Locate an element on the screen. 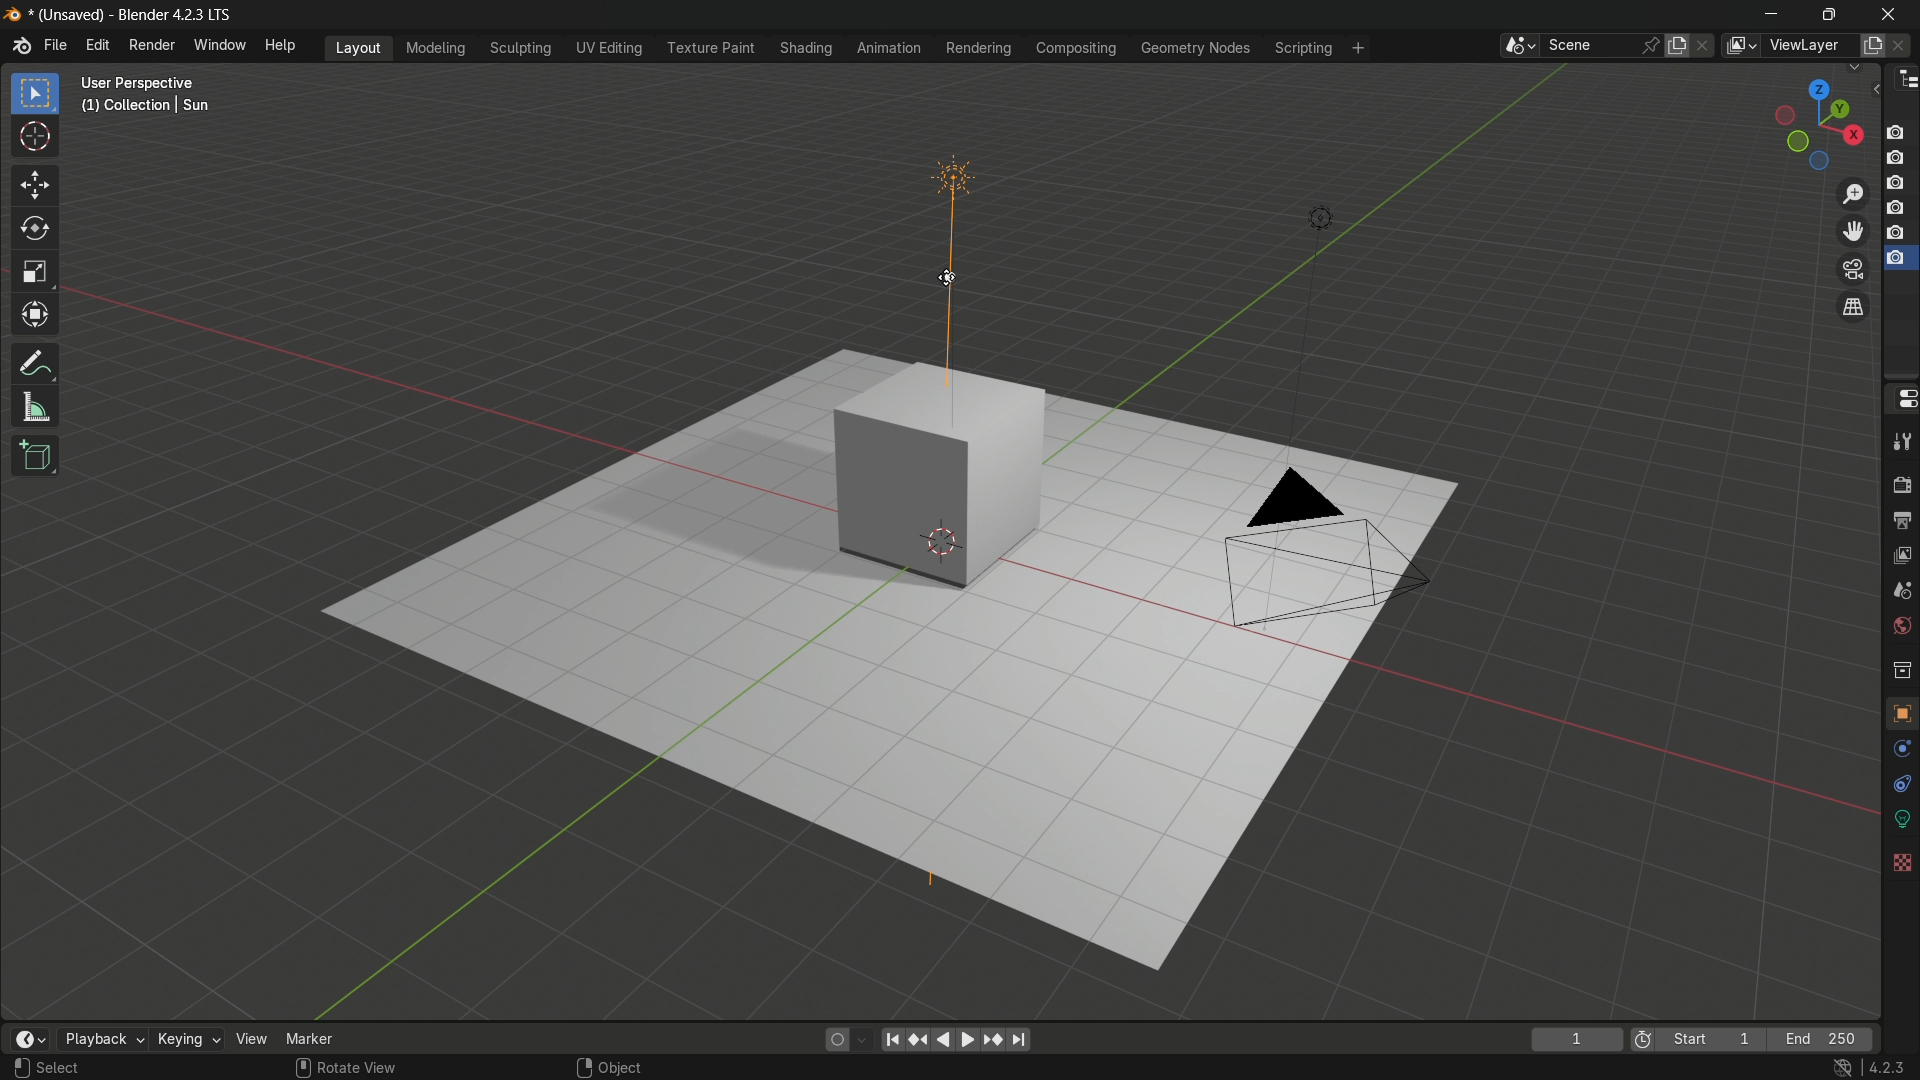 The width and height of the screenshot is (1920, 1080). sculpting is located at coordinates (519, 49).